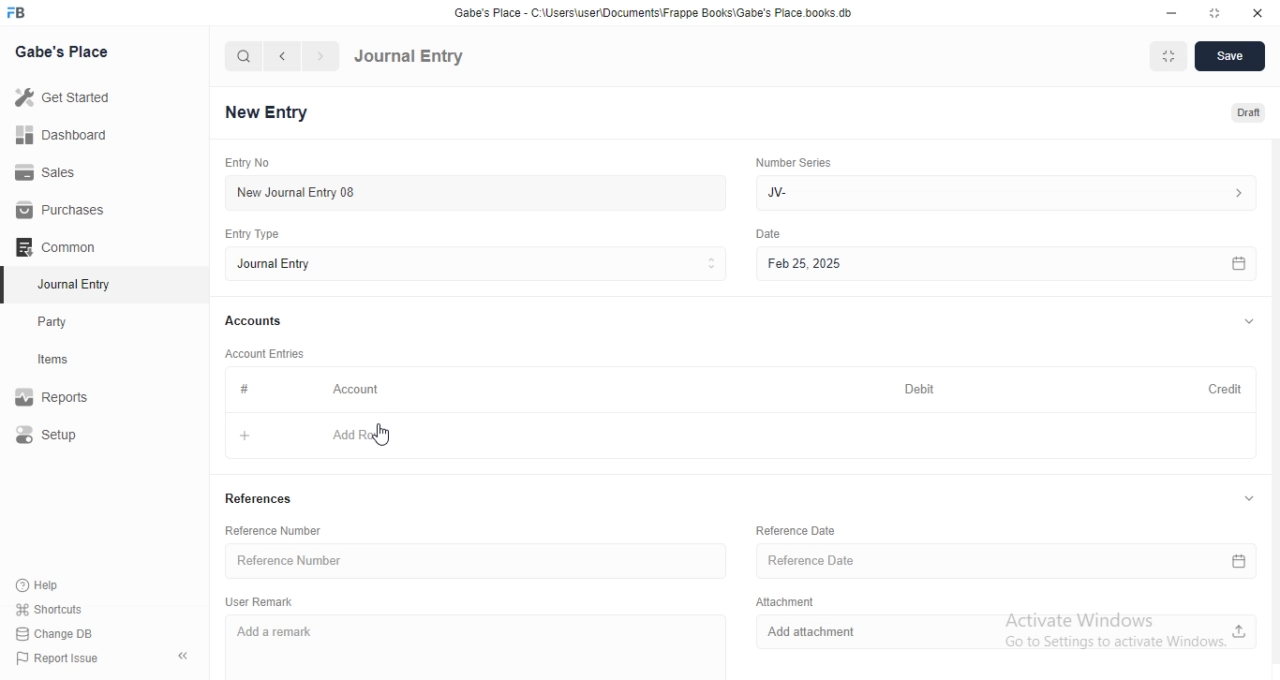 This screenshot has height=680, width=1280. I want to click on Credit, so click(1216, 389).